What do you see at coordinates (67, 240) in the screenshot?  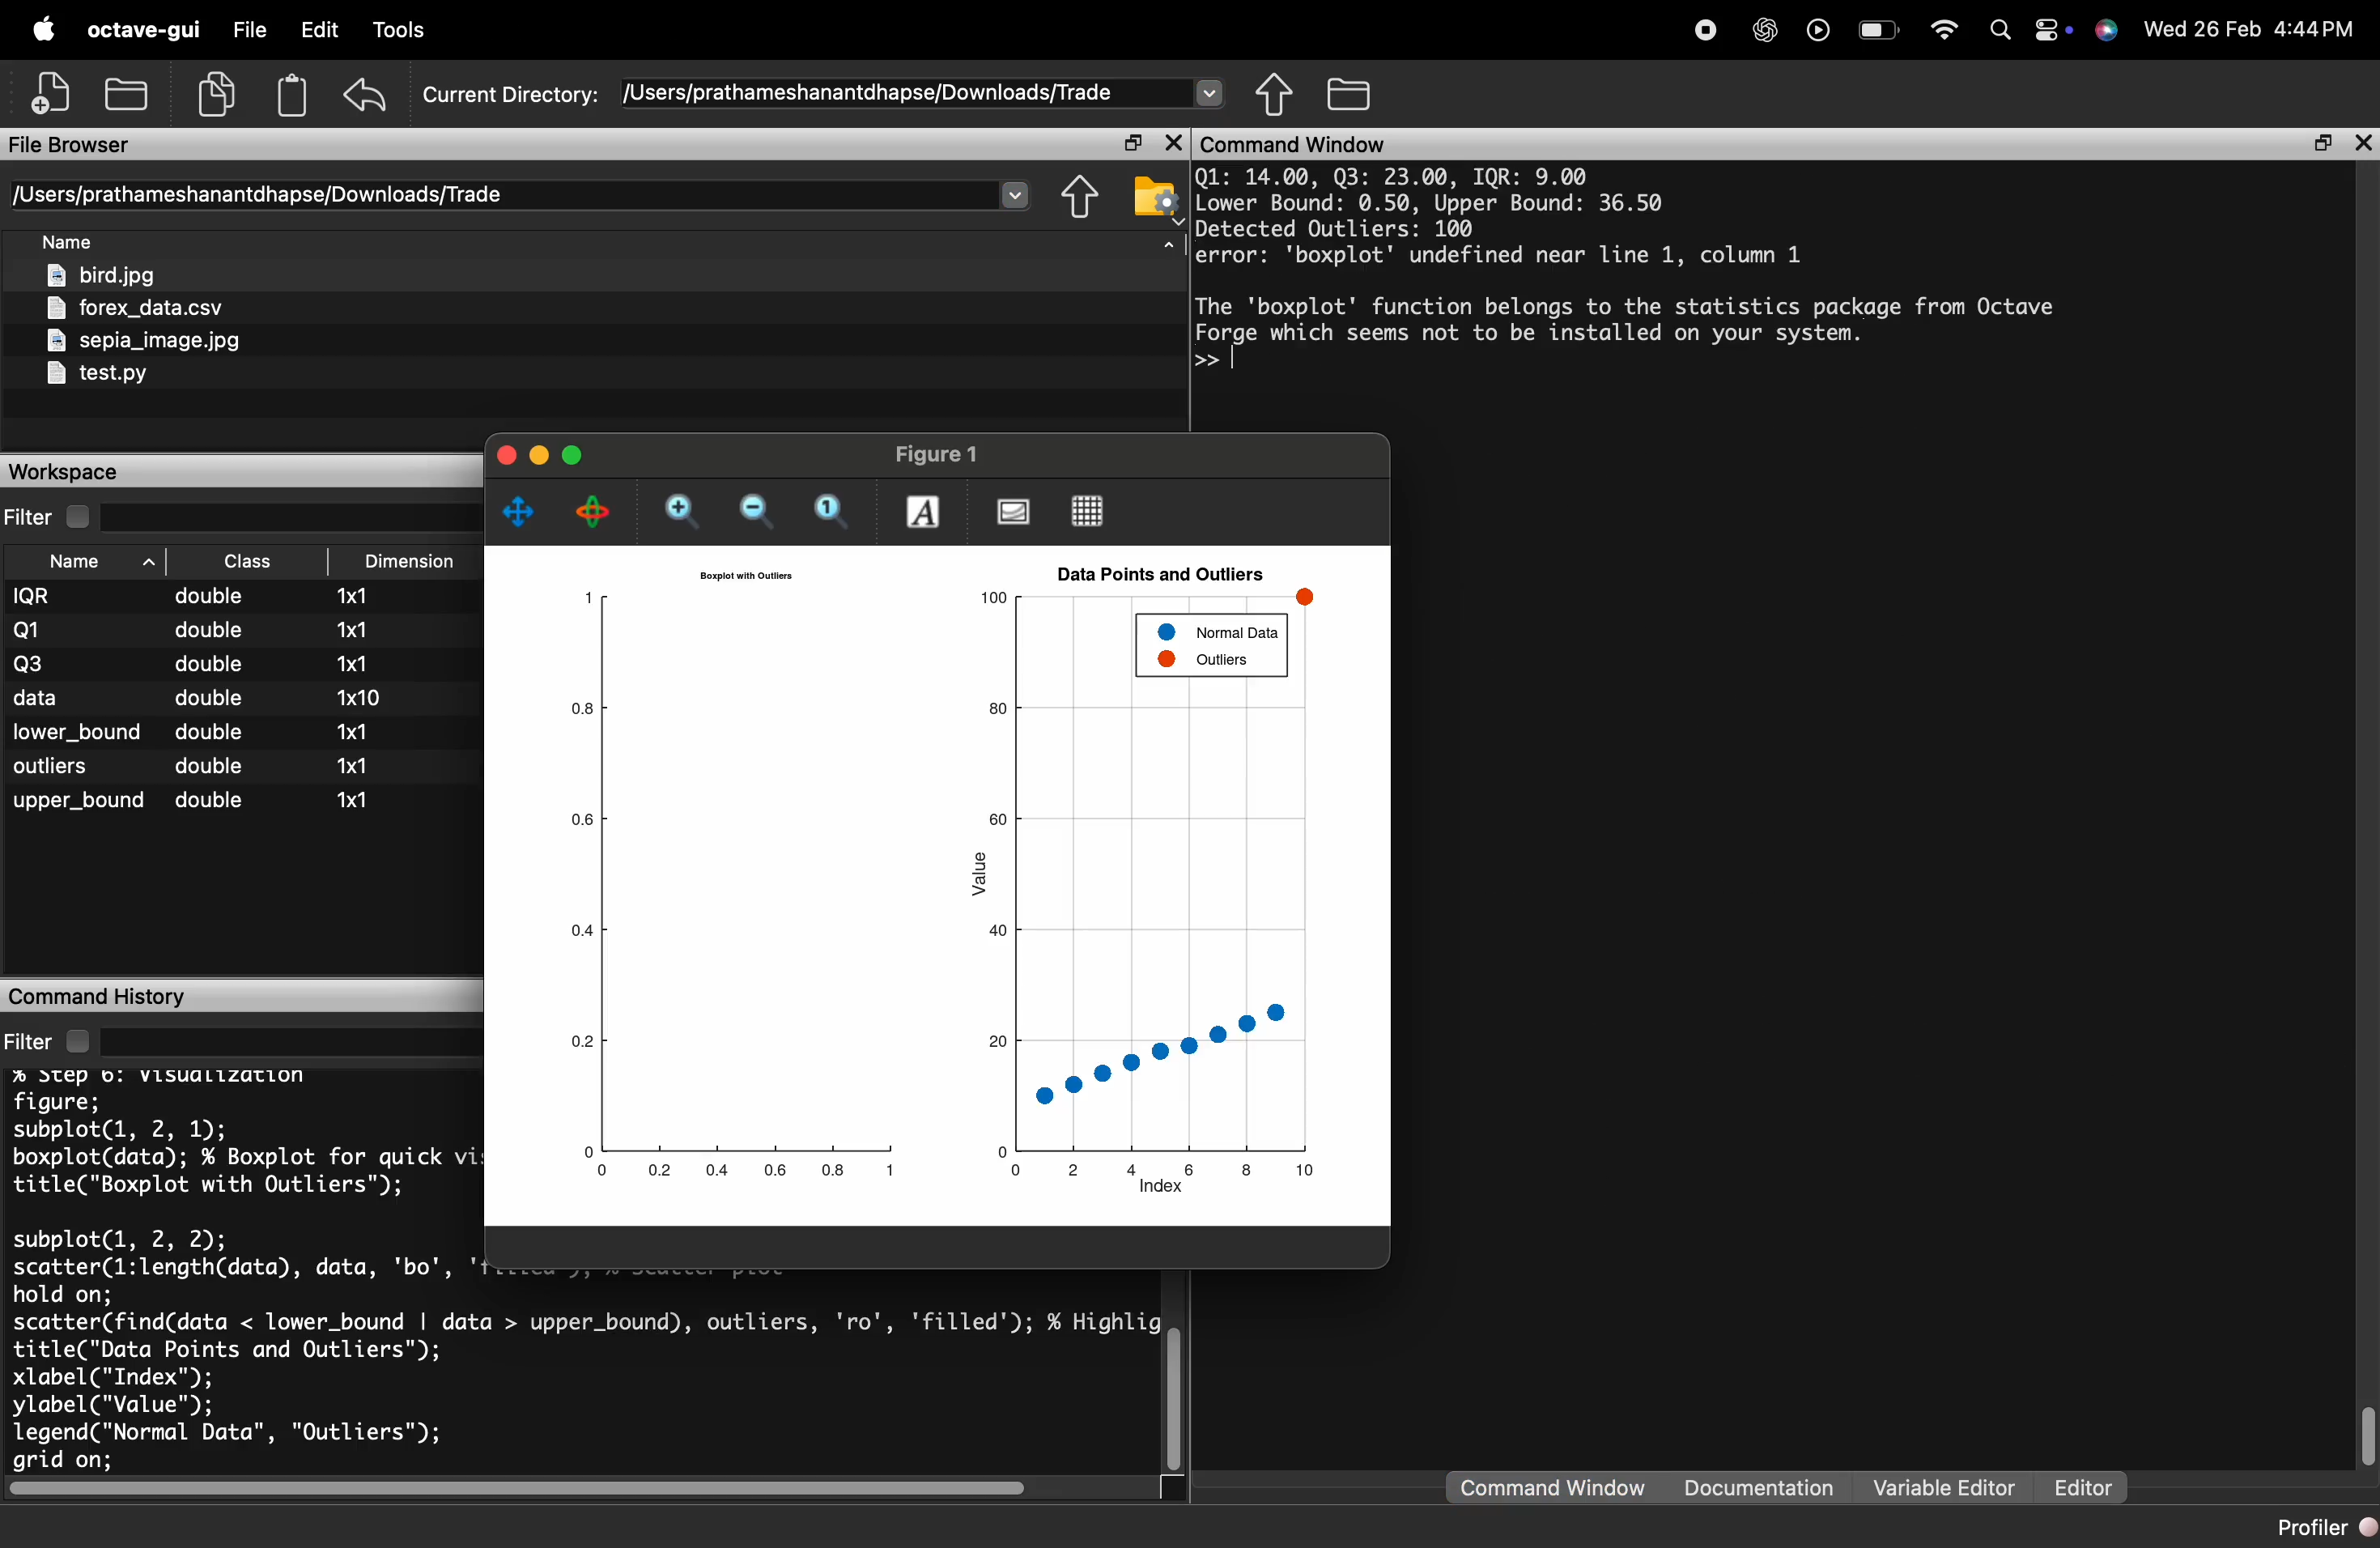 I see `Name` at bounding box center [67, 240].